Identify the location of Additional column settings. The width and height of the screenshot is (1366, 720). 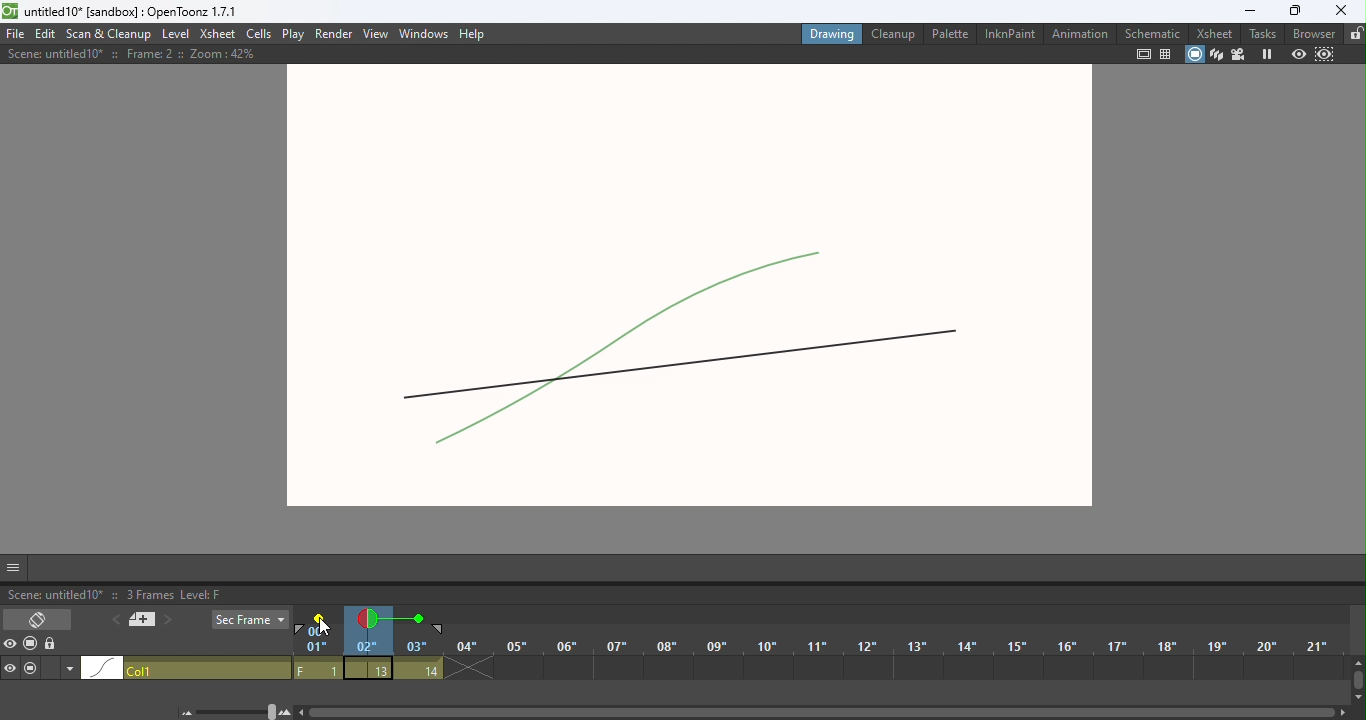
(68, 671).